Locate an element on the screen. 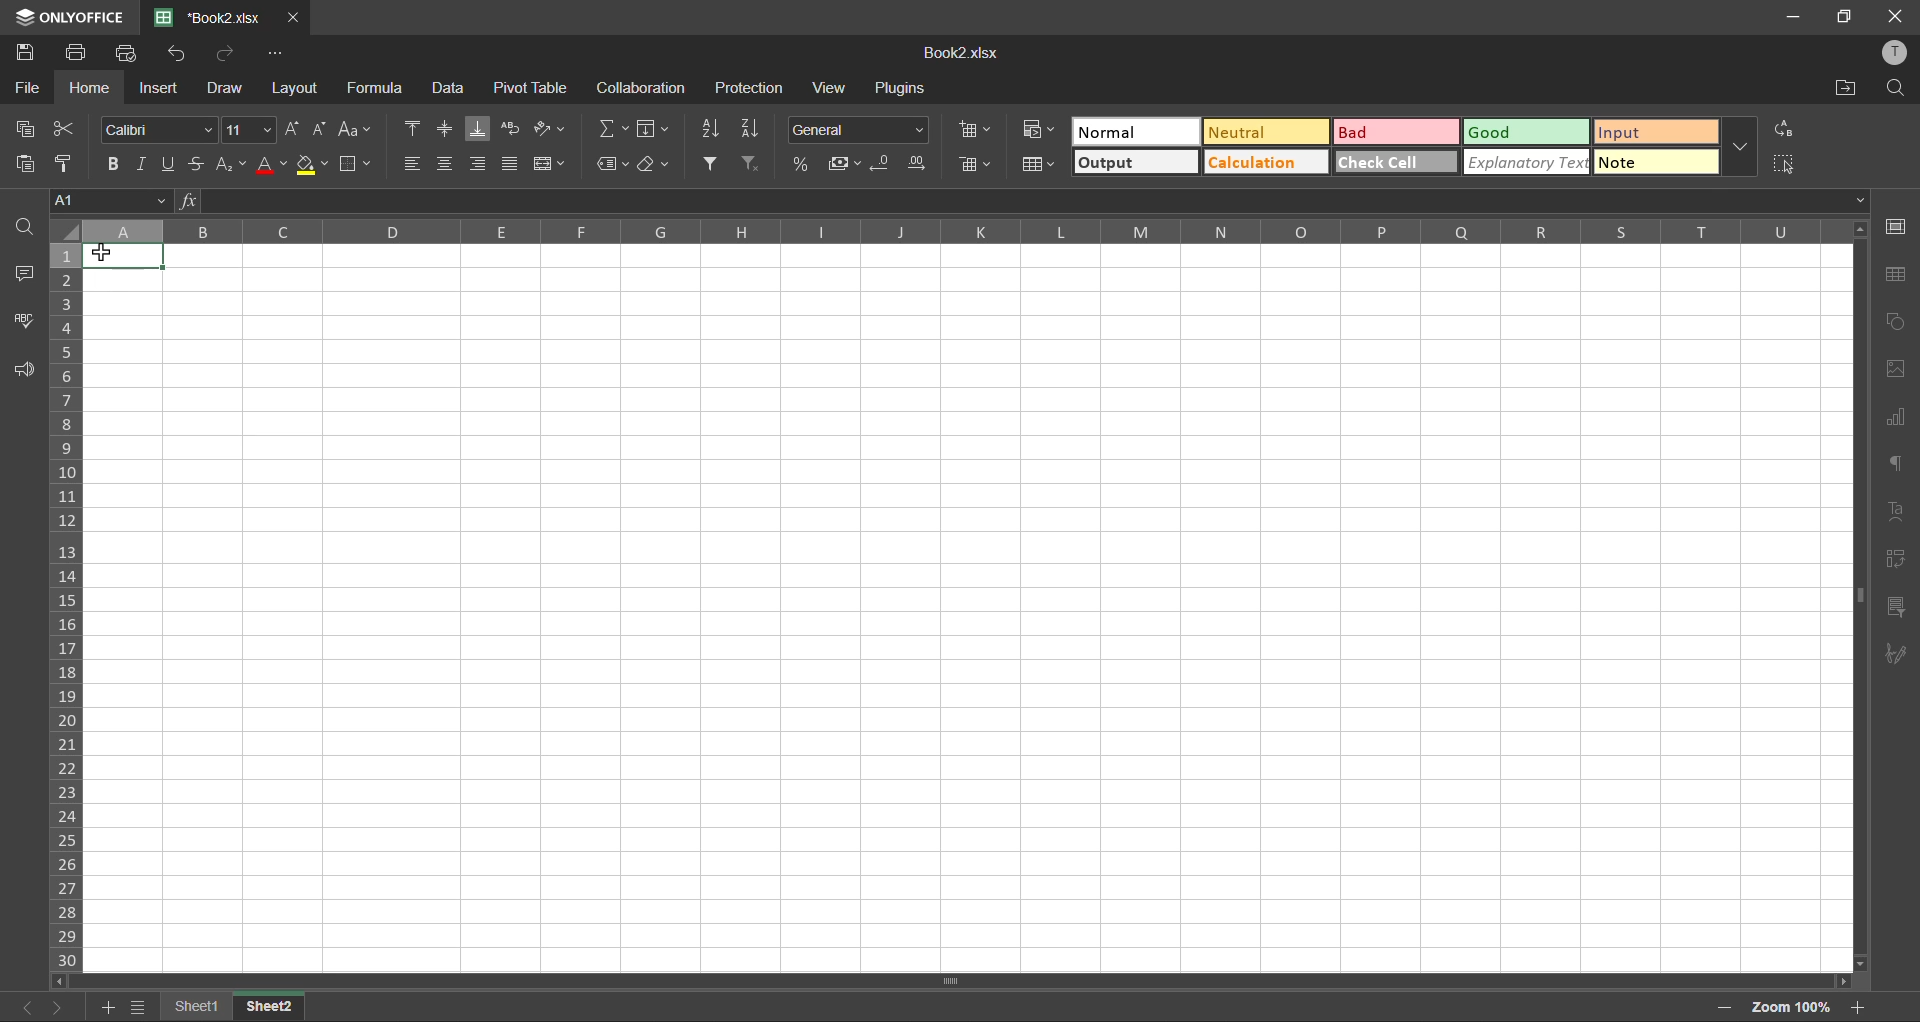 This screenshot has height=1022, width=1920. font color is located at coordinates (272, 164).